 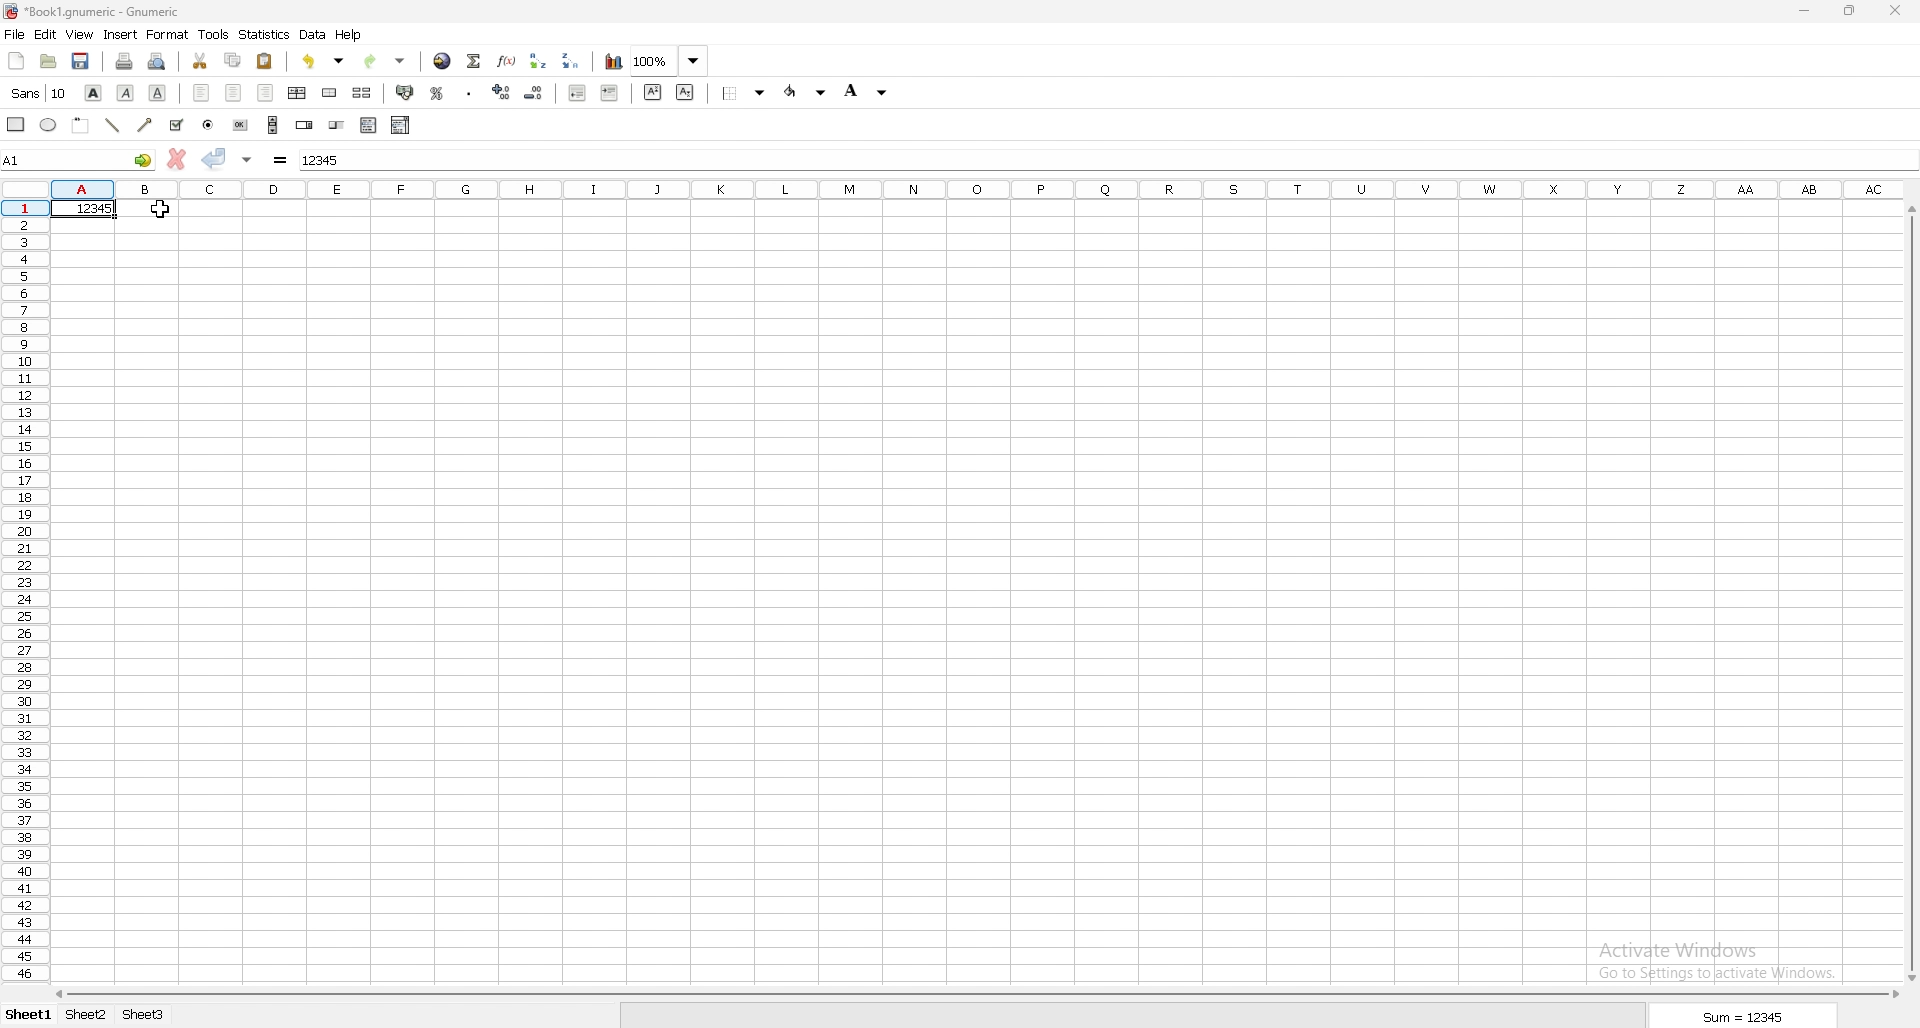 I want to click on print, so click(x=125, y=60).